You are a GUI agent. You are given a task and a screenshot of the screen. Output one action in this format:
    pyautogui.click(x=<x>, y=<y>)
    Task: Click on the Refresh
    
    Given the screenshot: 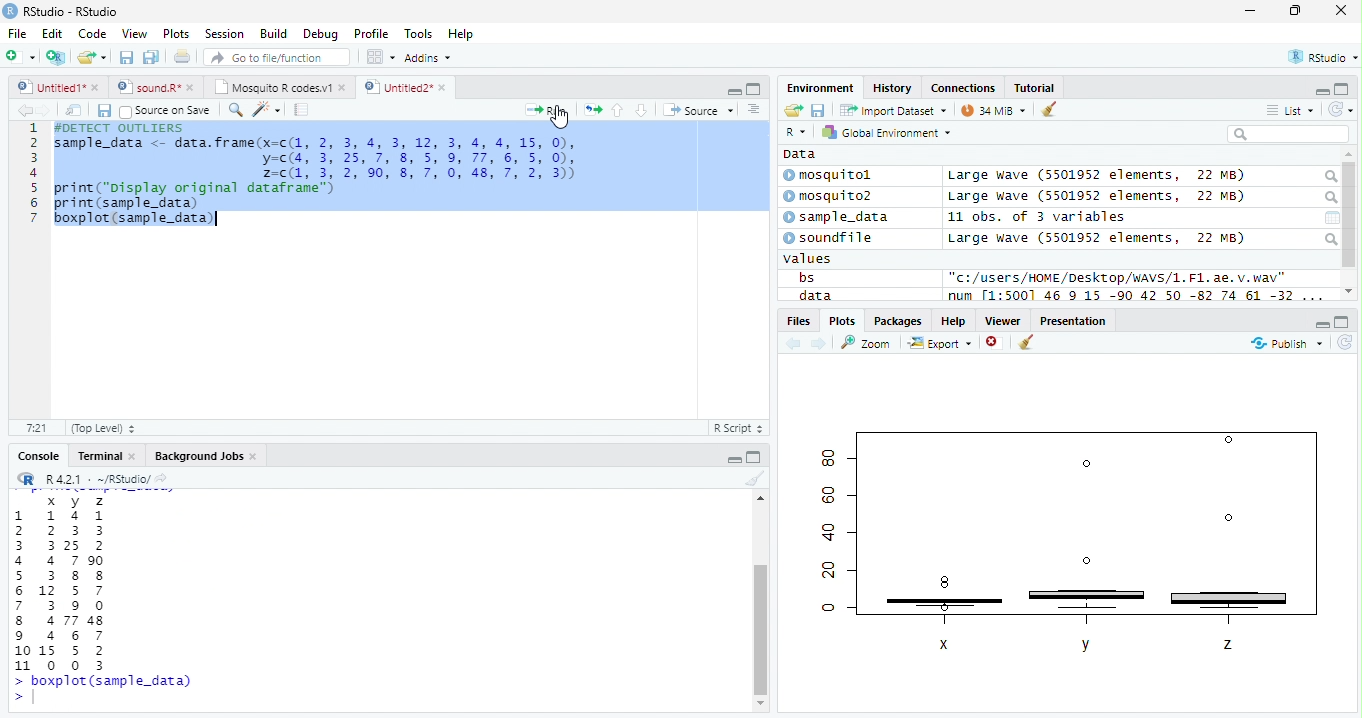 What is the action you would take?
    pyautogui.click(x=1341, y=110)
    